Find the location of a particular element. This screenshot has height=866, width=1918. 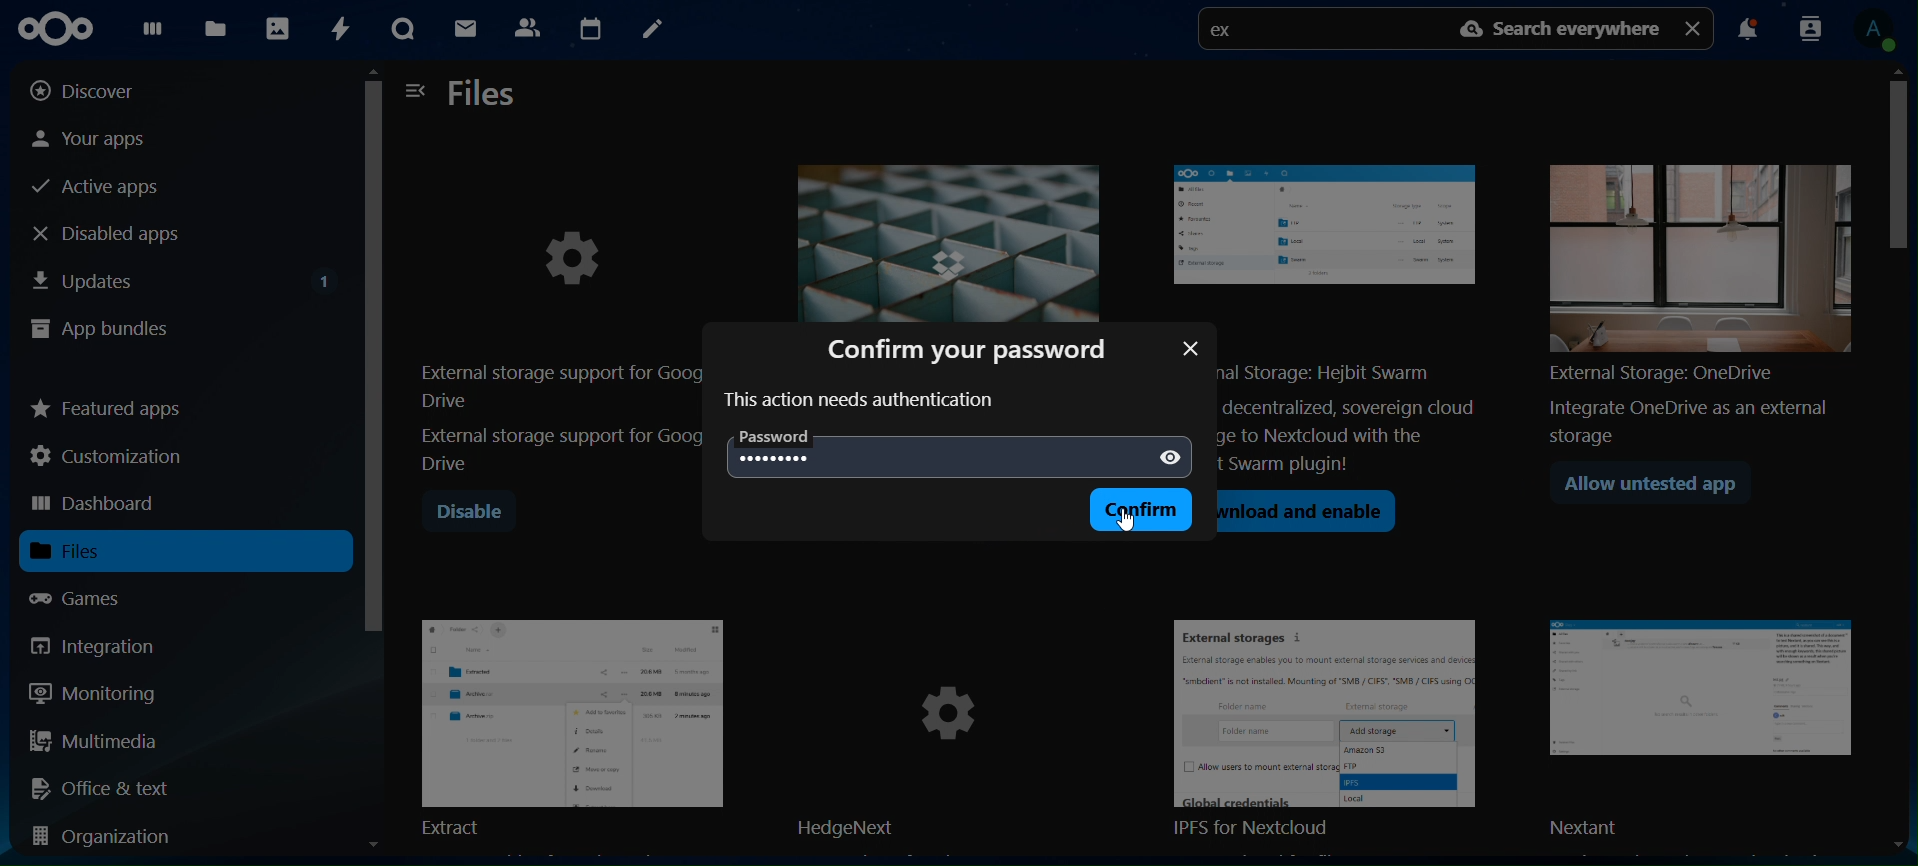

ex is located at coordinates (1228, 32).